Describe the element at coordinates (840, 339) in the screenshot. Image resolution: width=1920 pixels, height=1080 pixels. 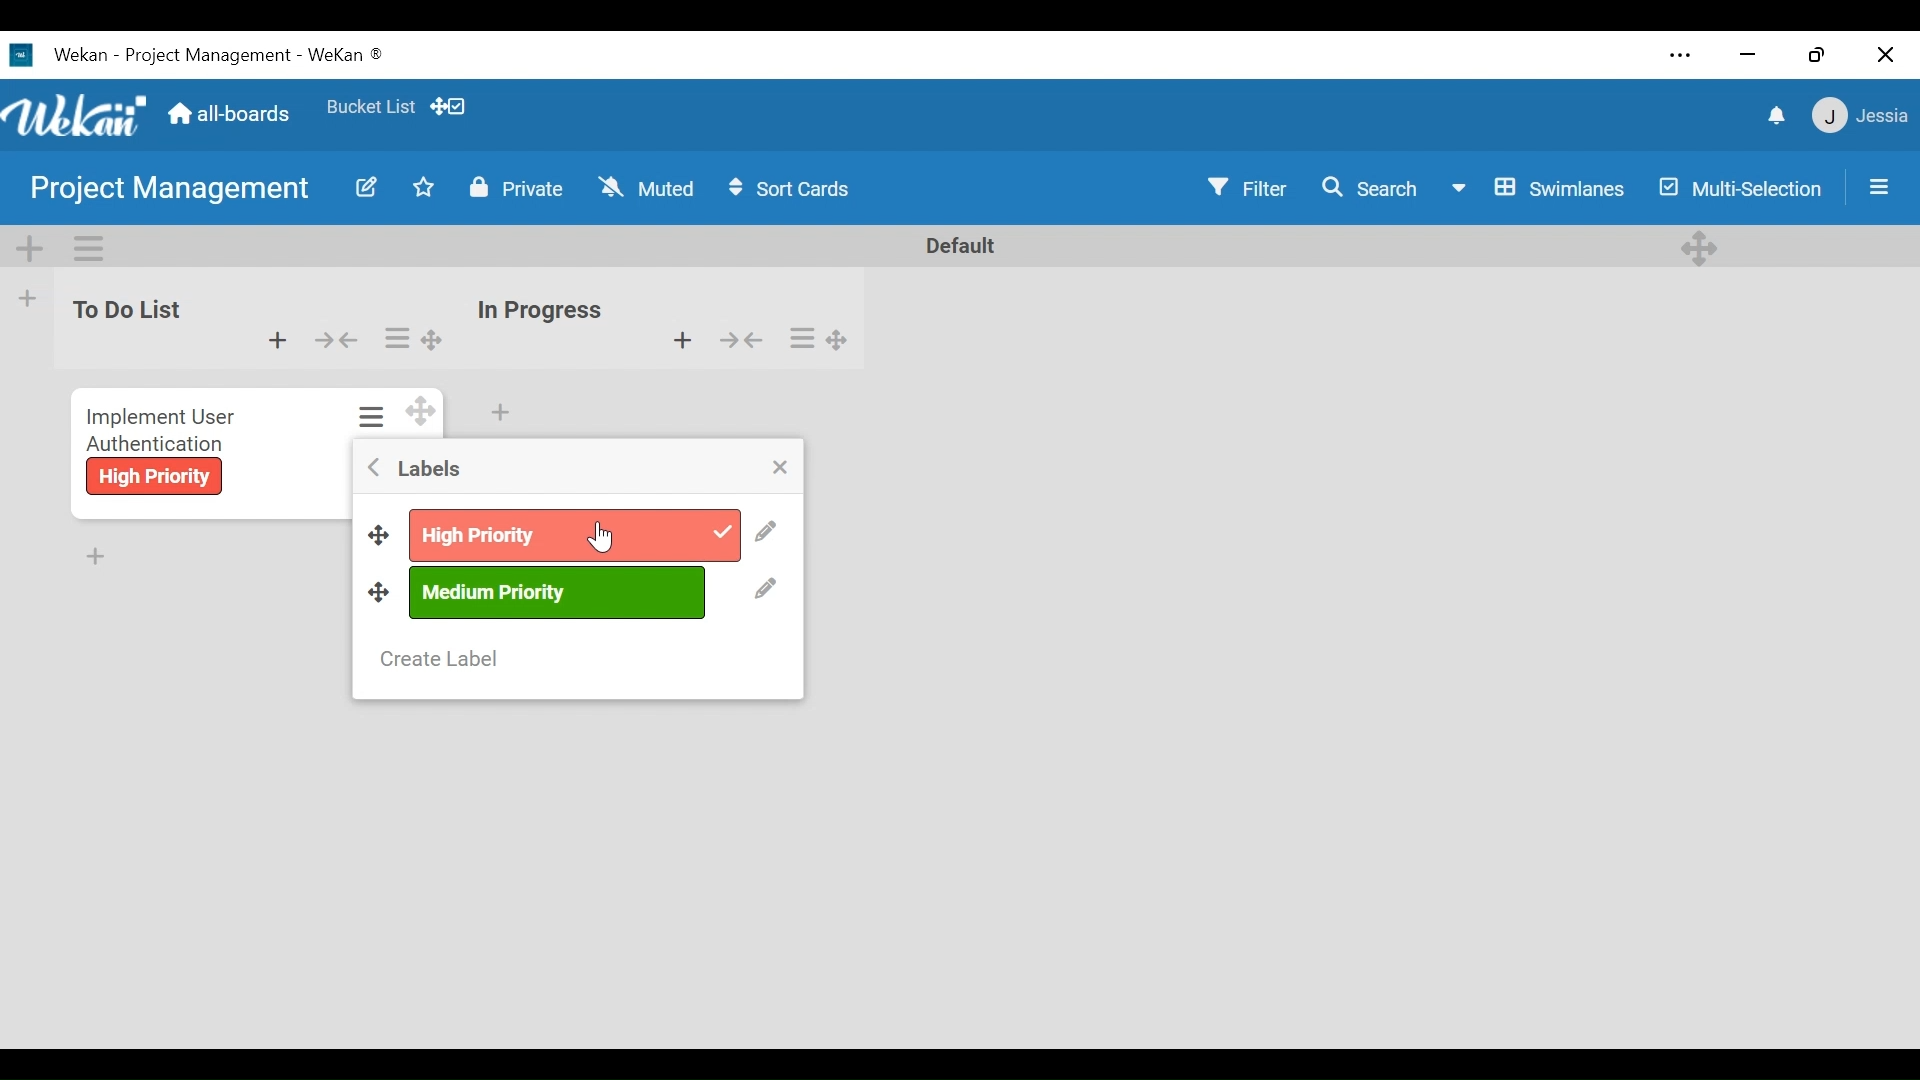
I see `desktop drag handles` at that location.